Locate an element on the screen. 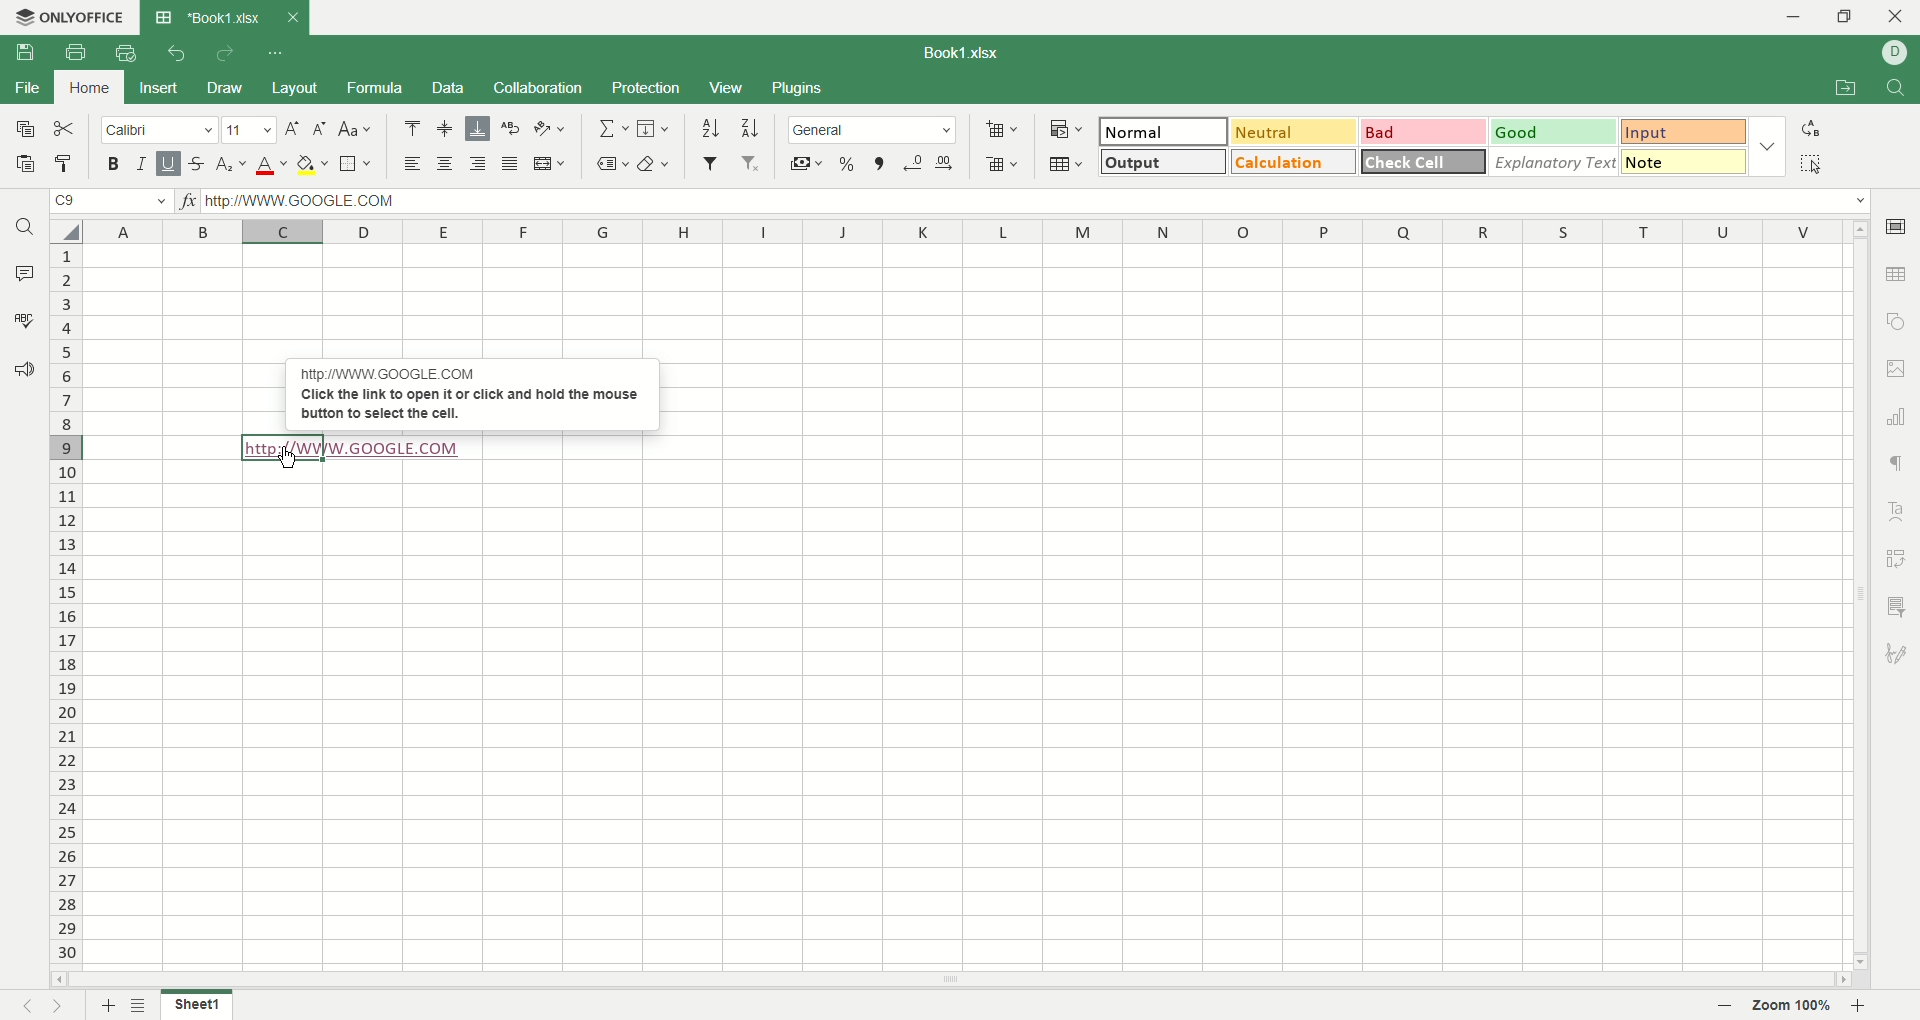  justified is located at coordinates (511, 164).